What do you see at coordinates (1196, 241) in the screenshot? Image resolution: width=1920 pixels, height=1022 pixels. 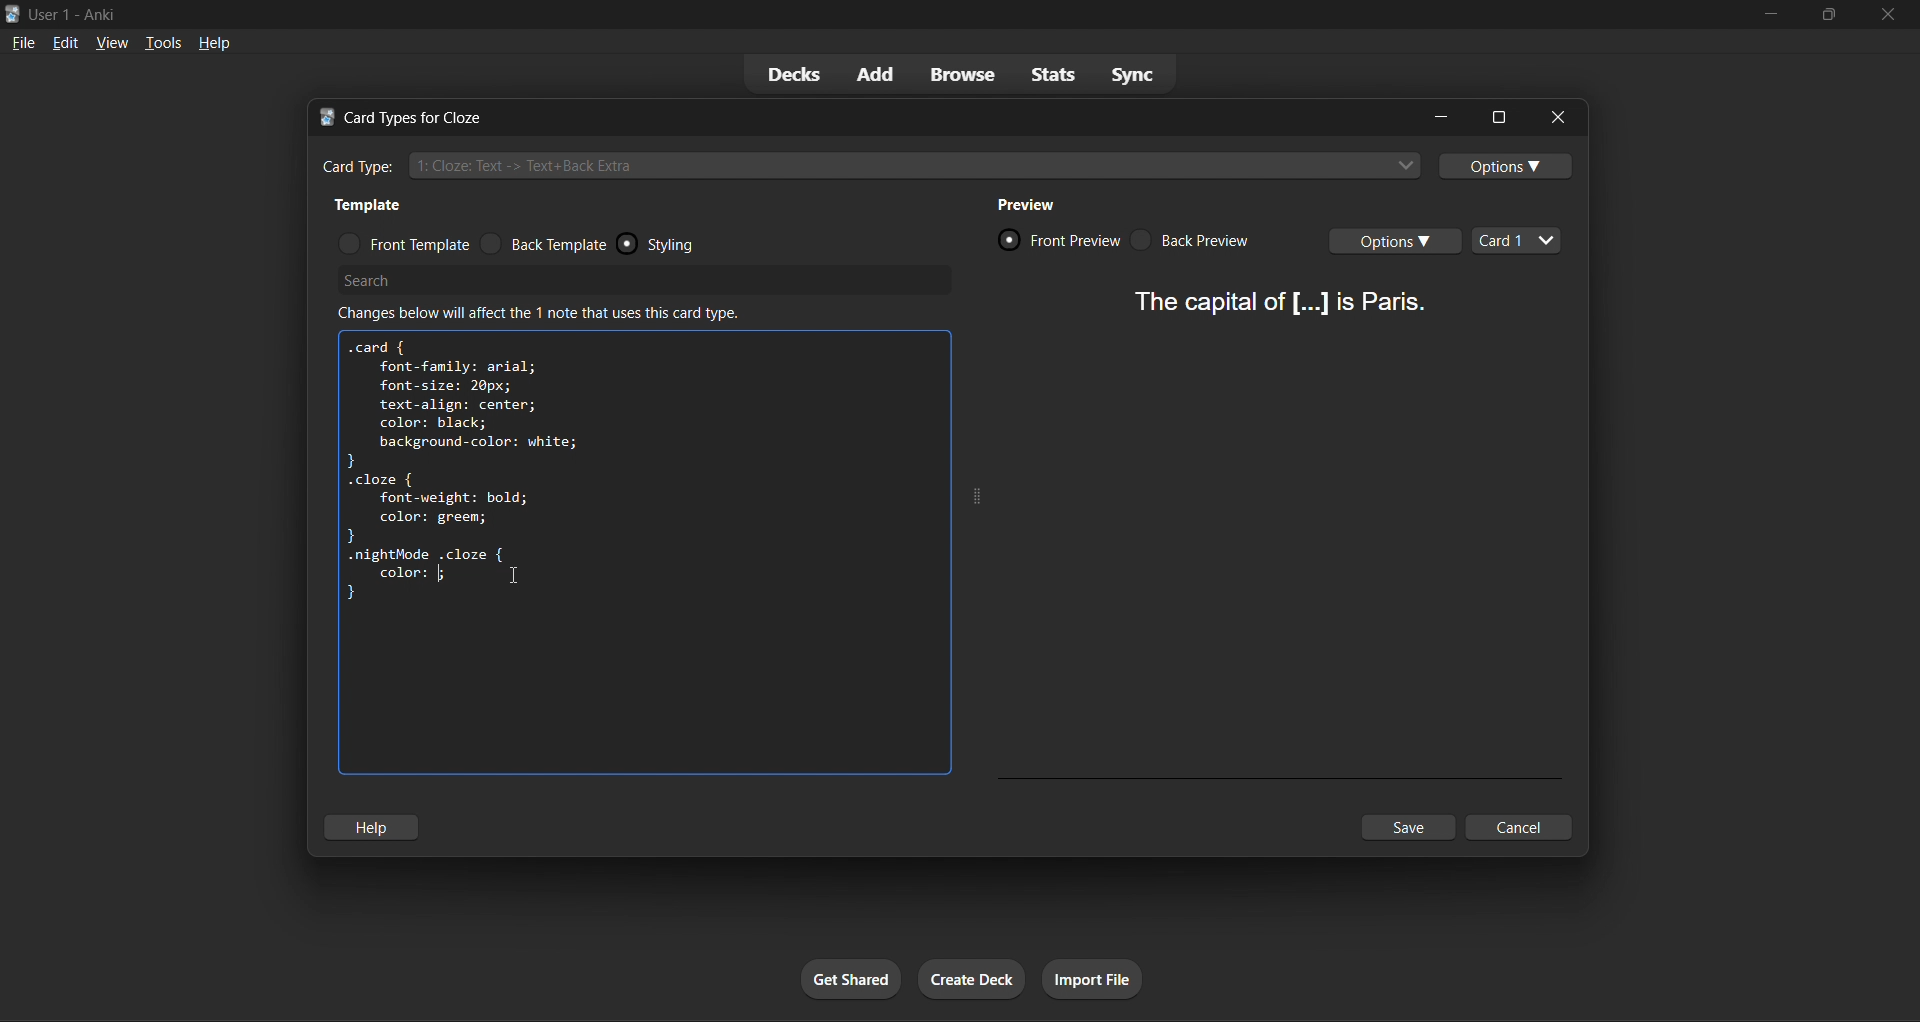 I see `card back preview` at bounding box center [1196, 241].